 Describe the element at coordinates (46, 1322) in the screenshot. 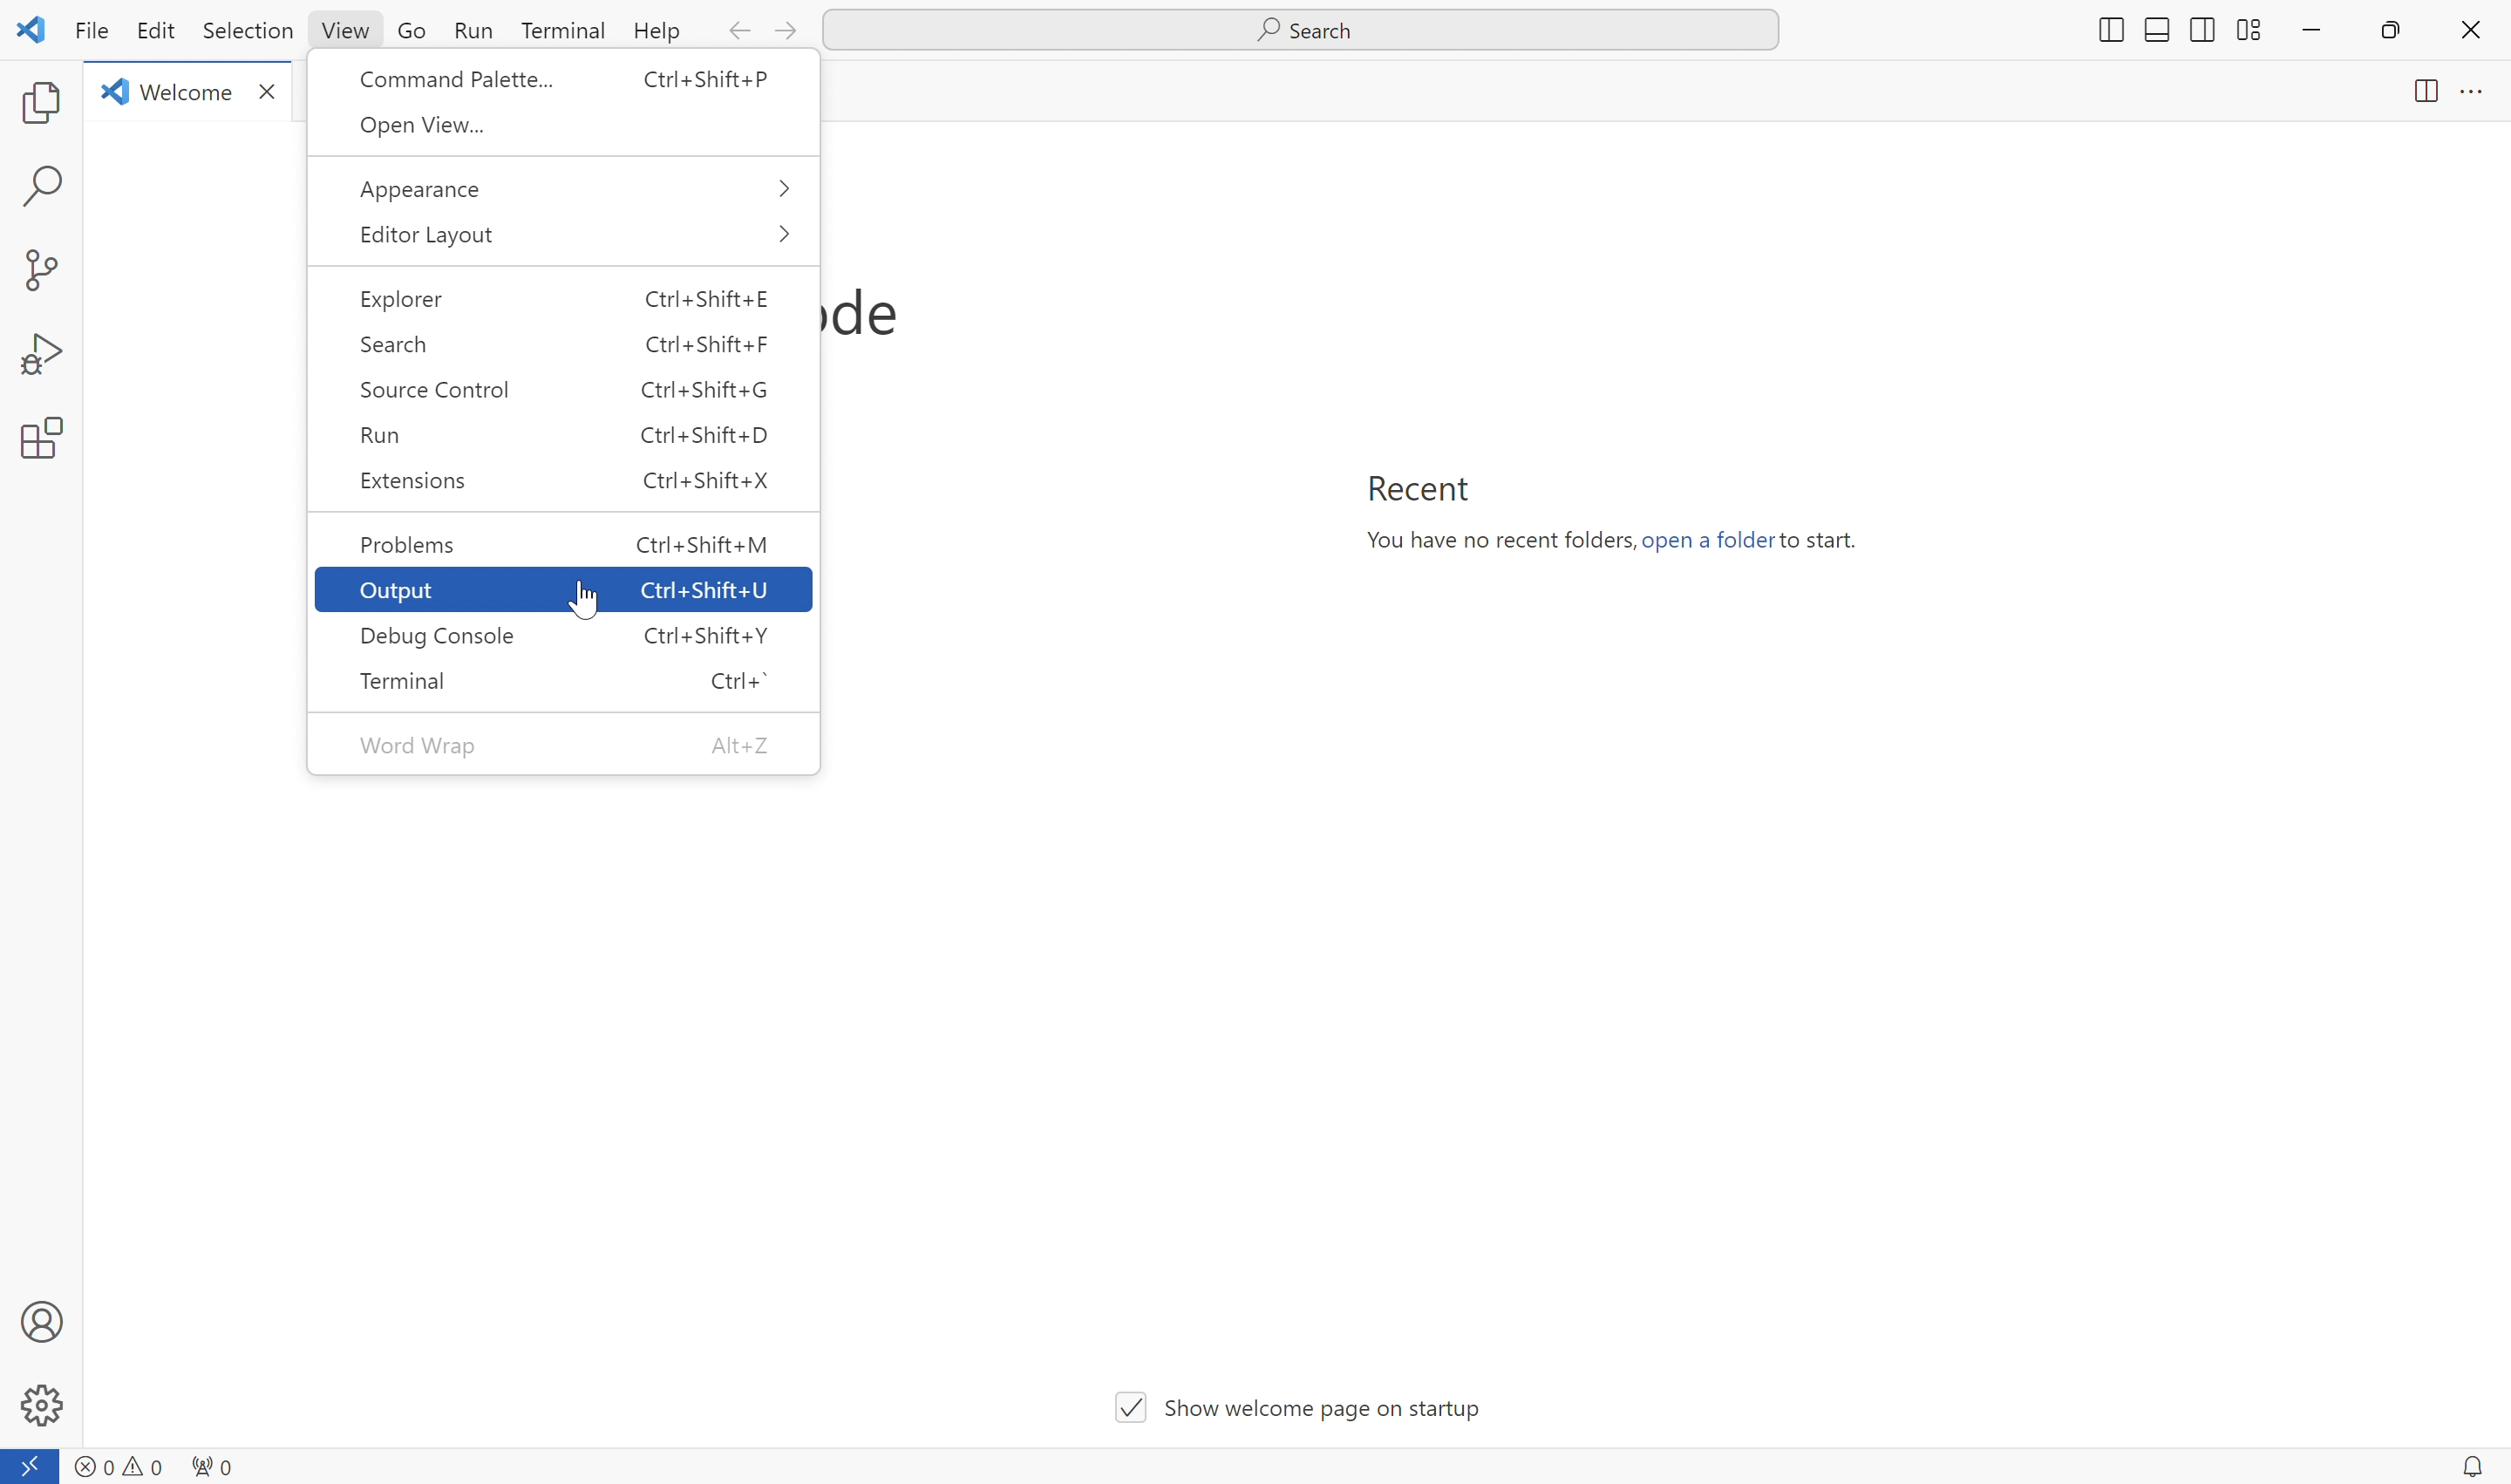

I see `accounts` at that location.